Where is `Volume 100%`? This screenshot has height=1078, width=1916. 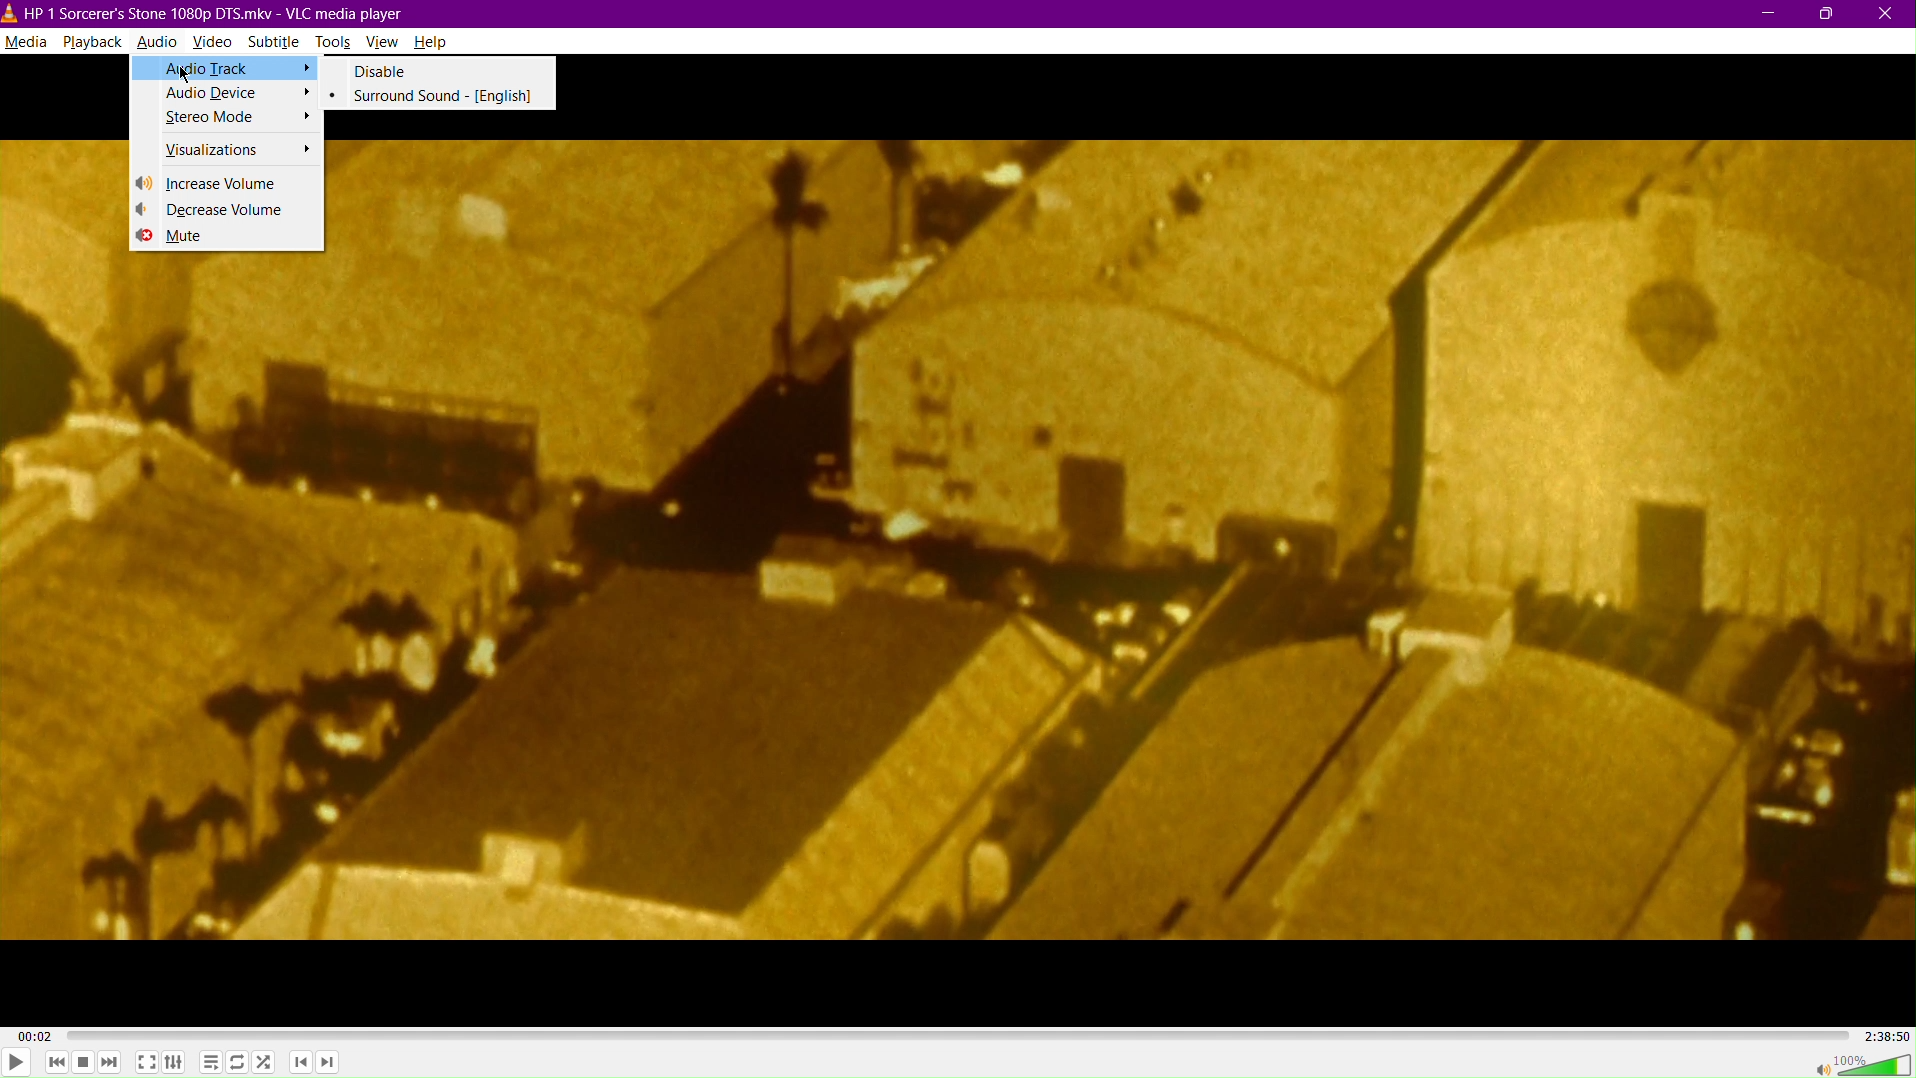
Volume 100% is located at coordinates (1855, 1063).